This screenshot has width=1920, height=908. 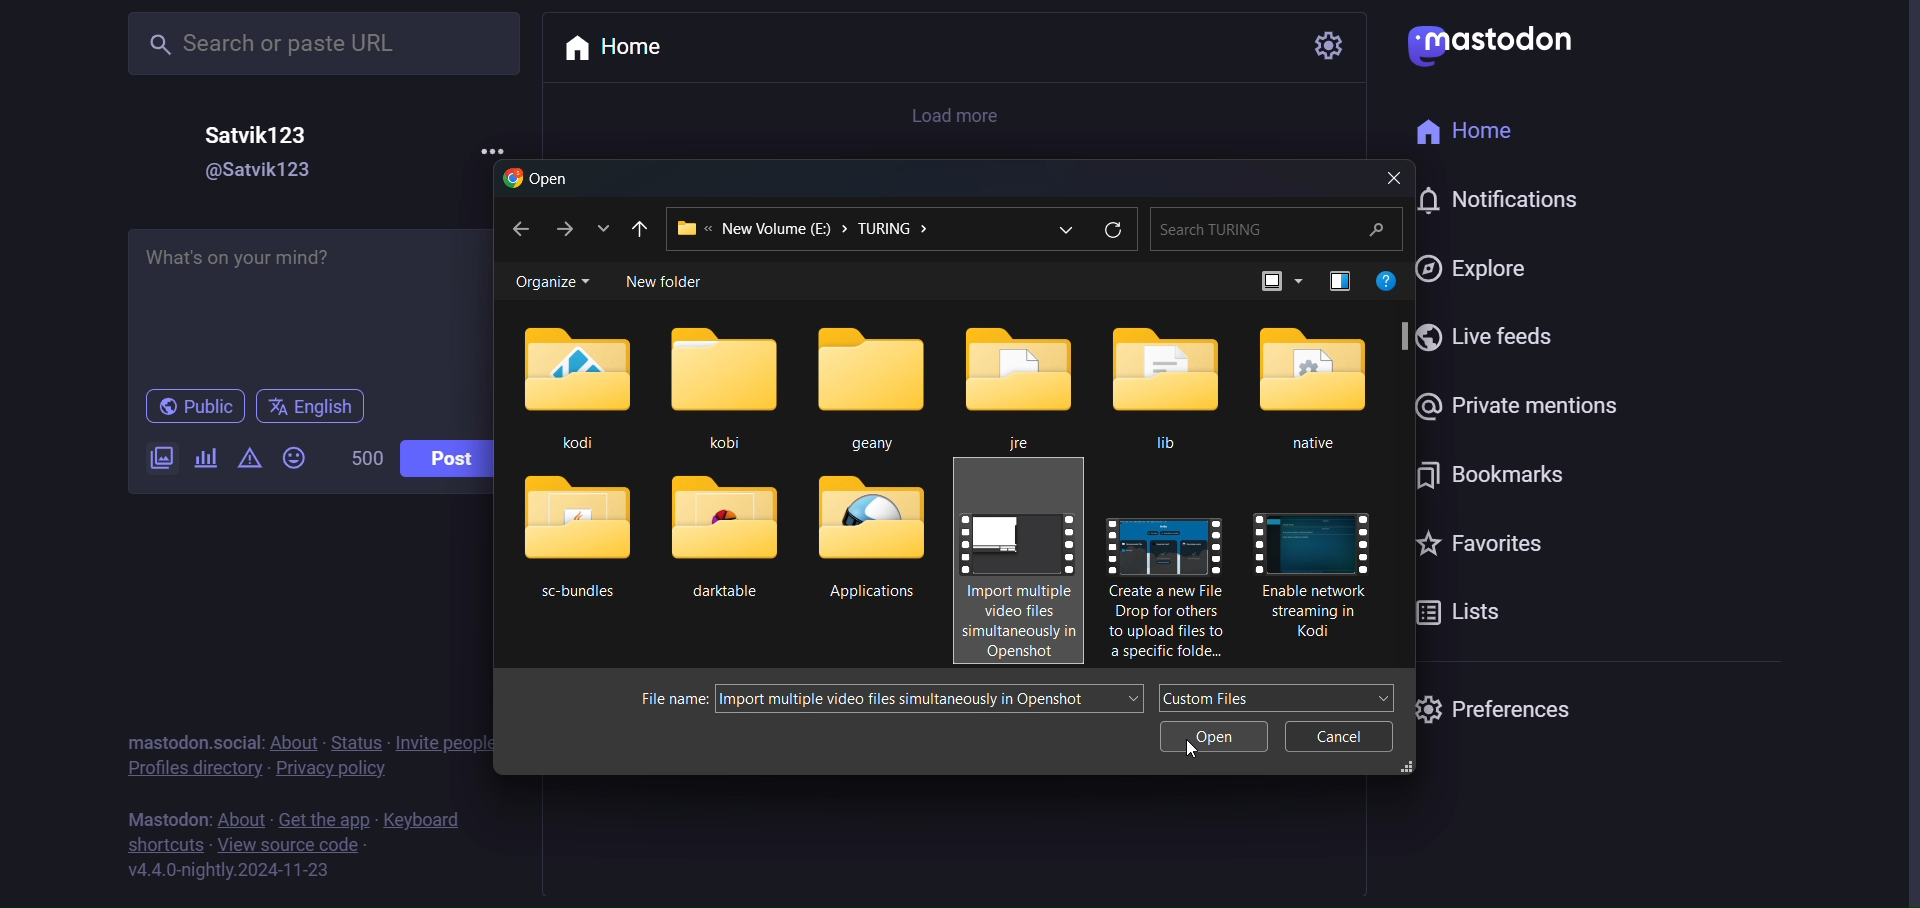 I want to click on jre, so click(x=1024, y=383).